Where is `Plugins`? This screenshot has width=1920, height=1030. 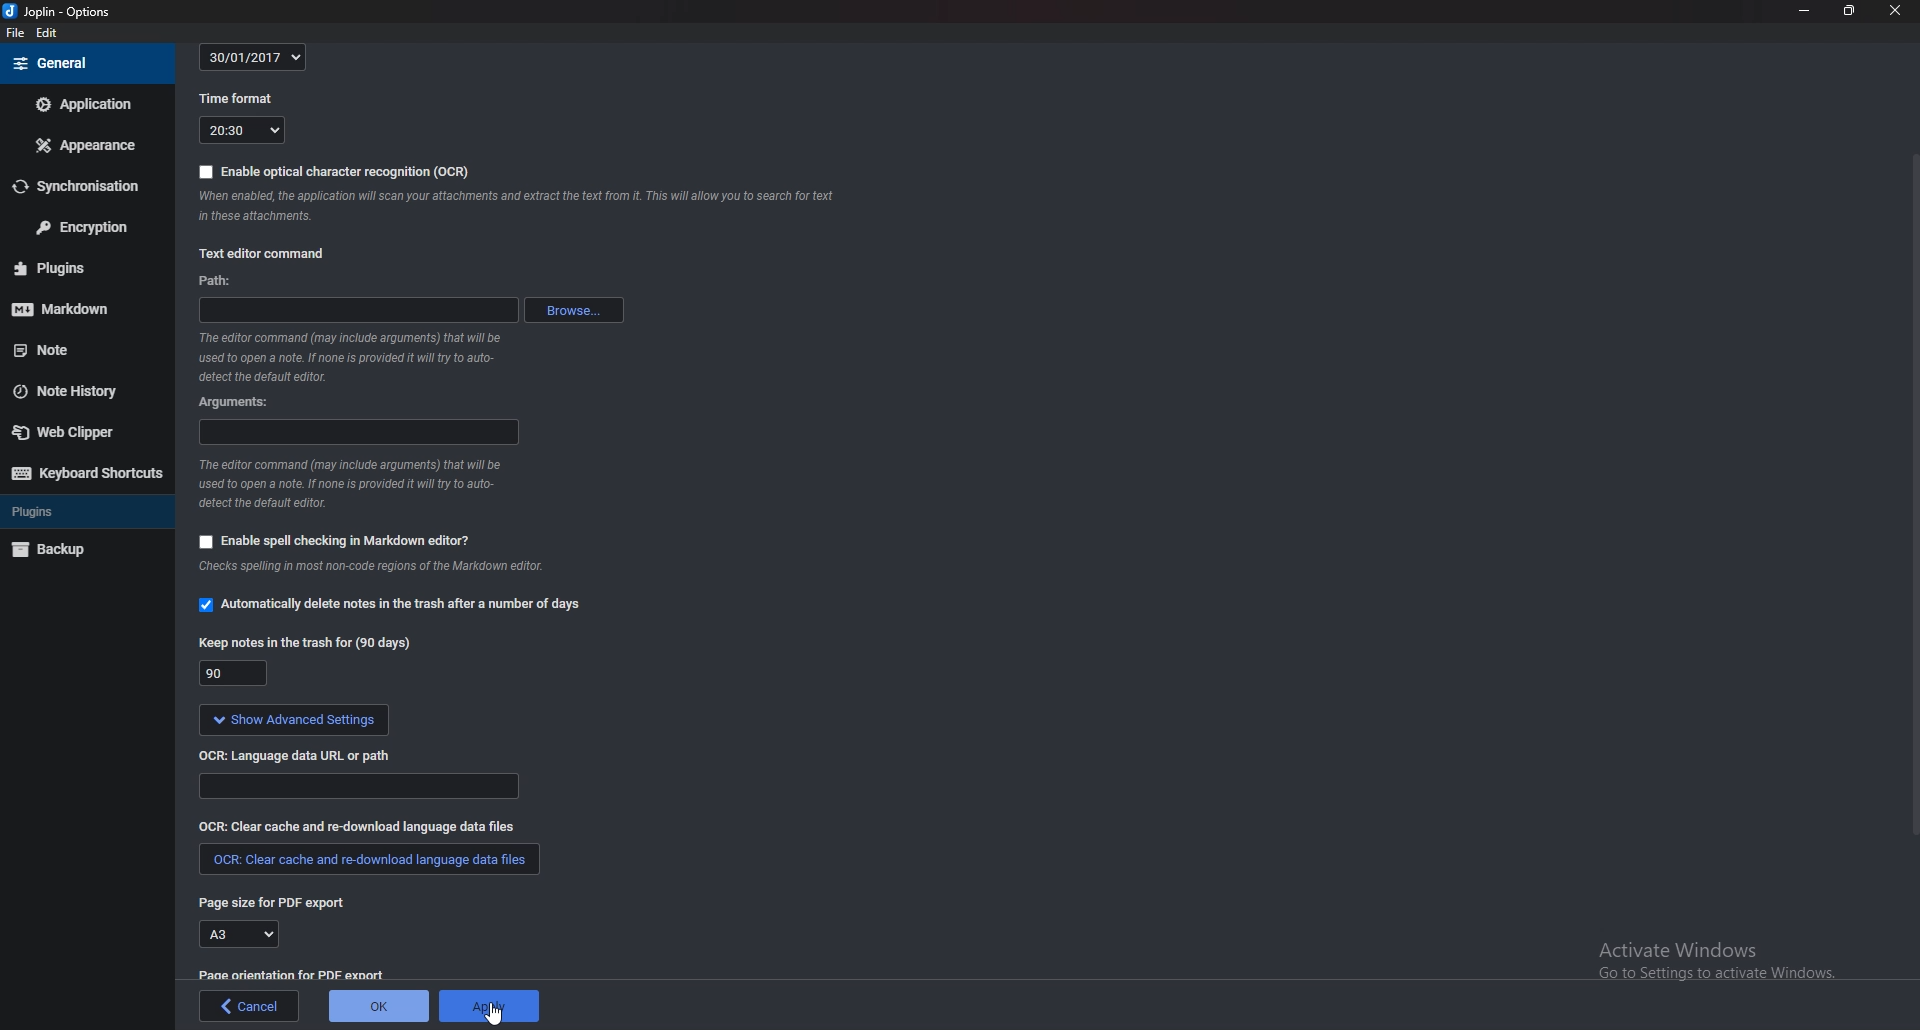
Plugins is located at coordinates (84, 510).